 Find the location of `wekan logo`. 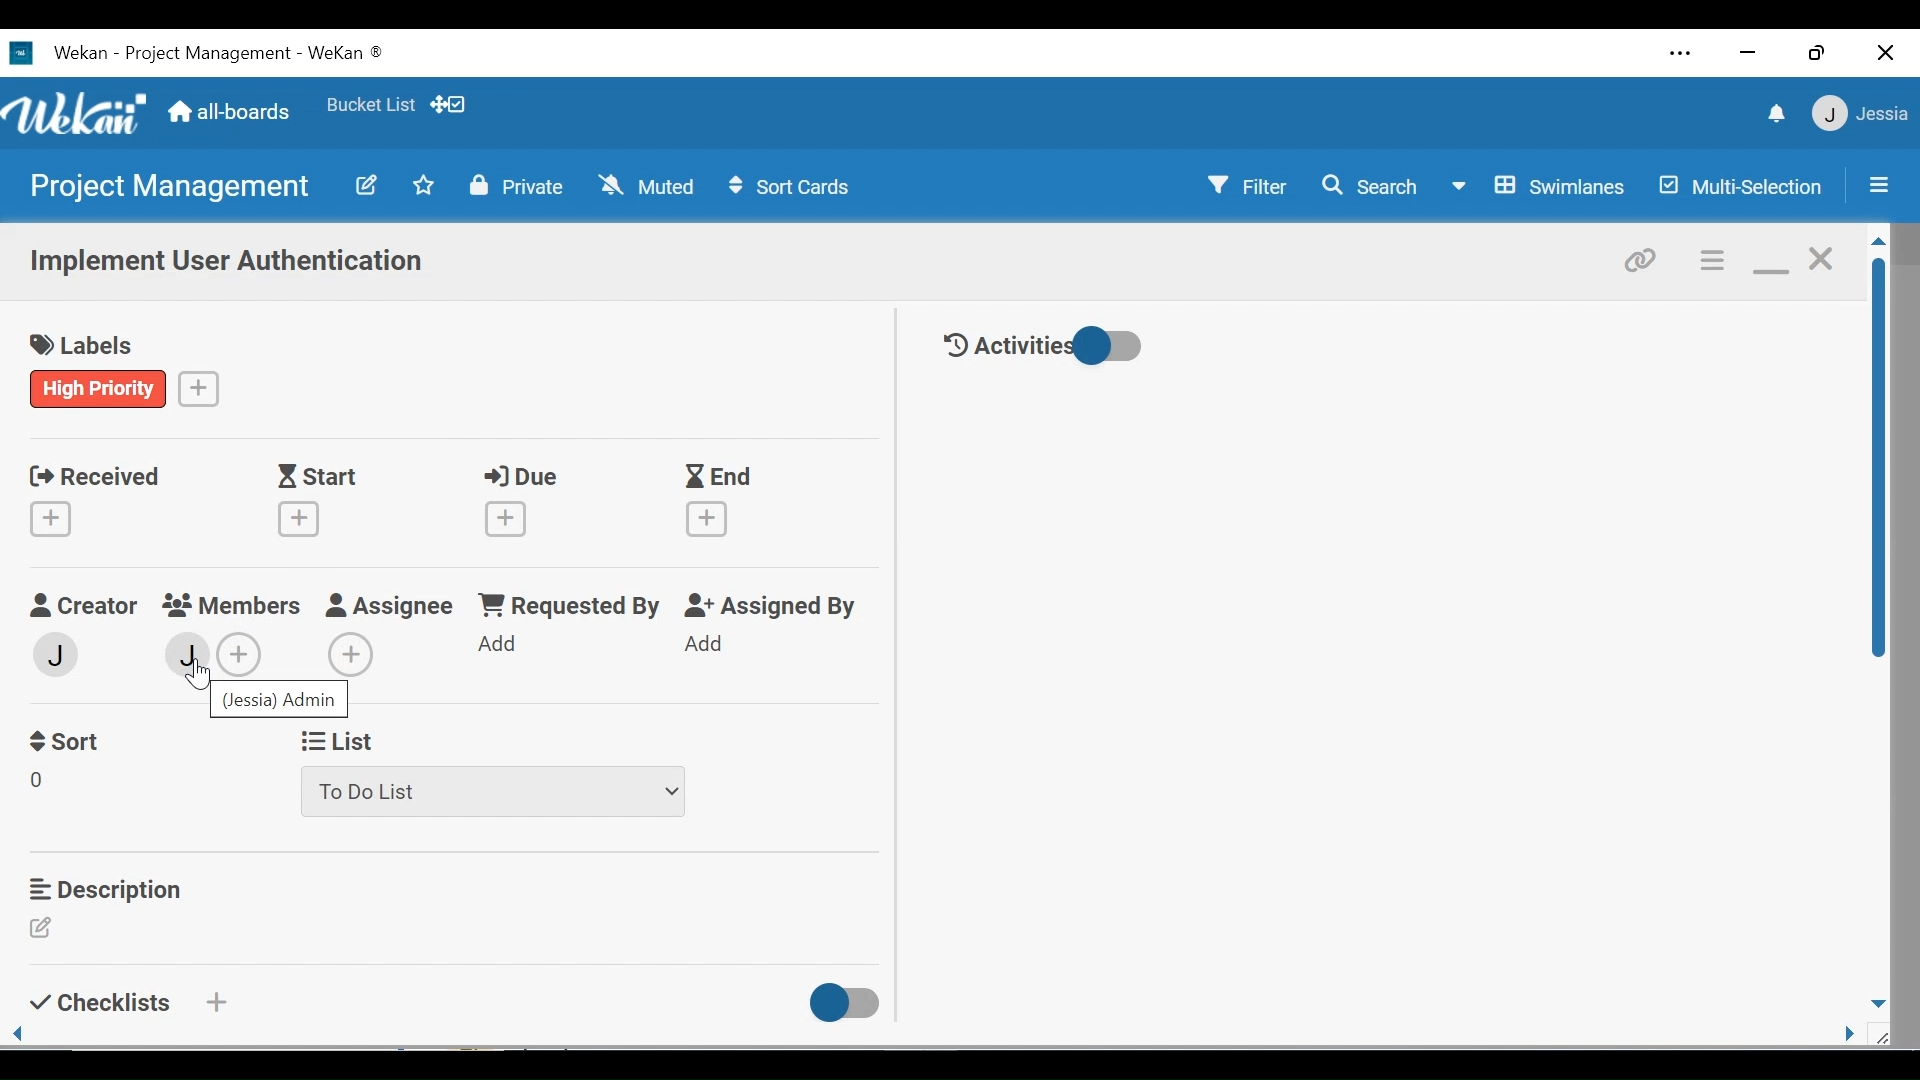

wekan logo is located at coordinates (20, 53).